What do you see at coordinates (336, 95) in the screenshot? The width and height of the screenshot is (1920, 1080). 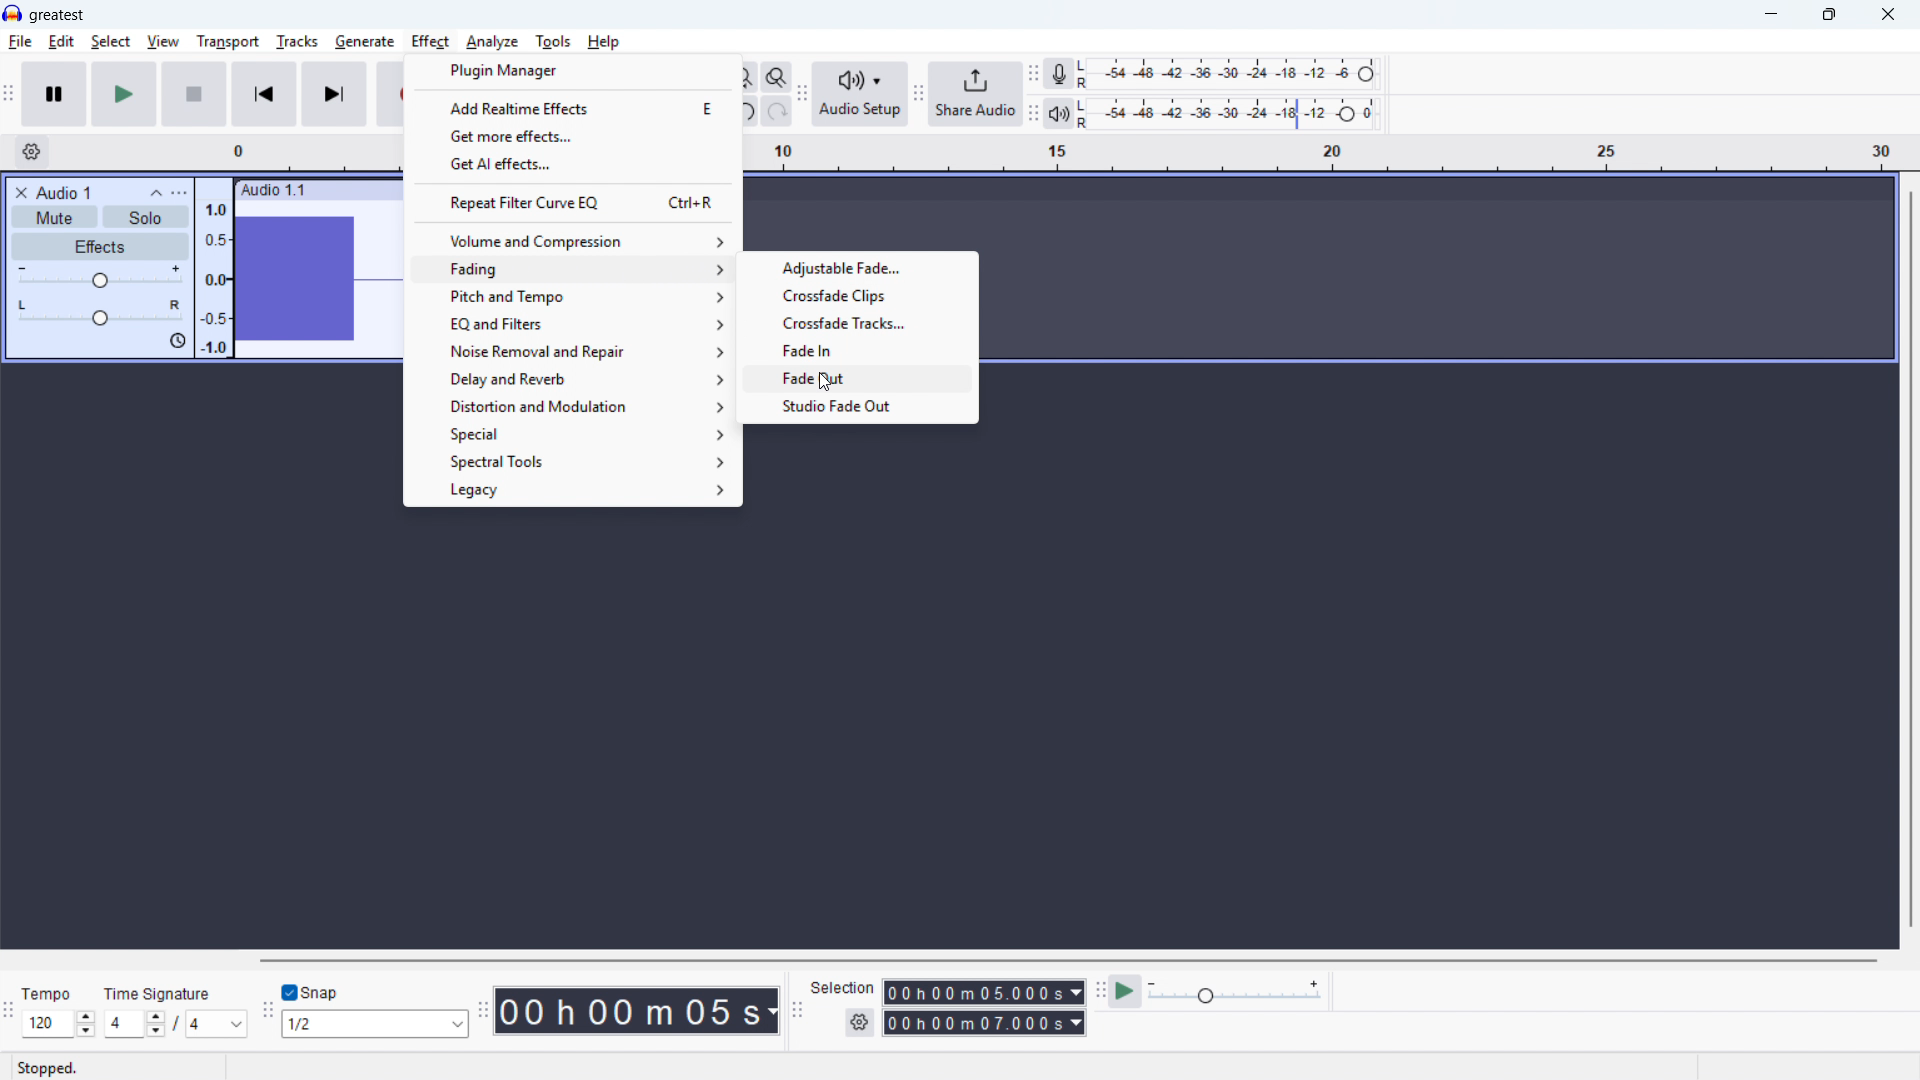 I see `Skip to end ` at bounding box center [336, 95].